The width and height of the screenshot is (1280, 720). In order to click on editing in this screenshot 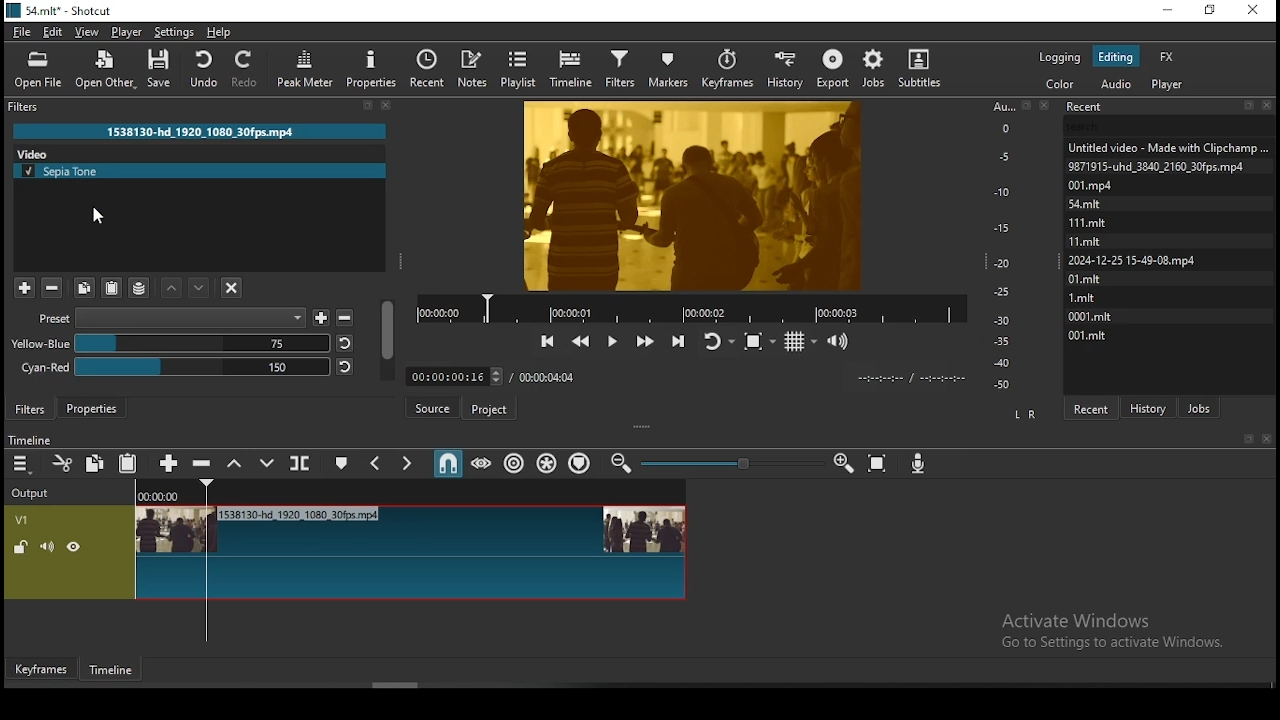, I will do `click(1115, 56)`.